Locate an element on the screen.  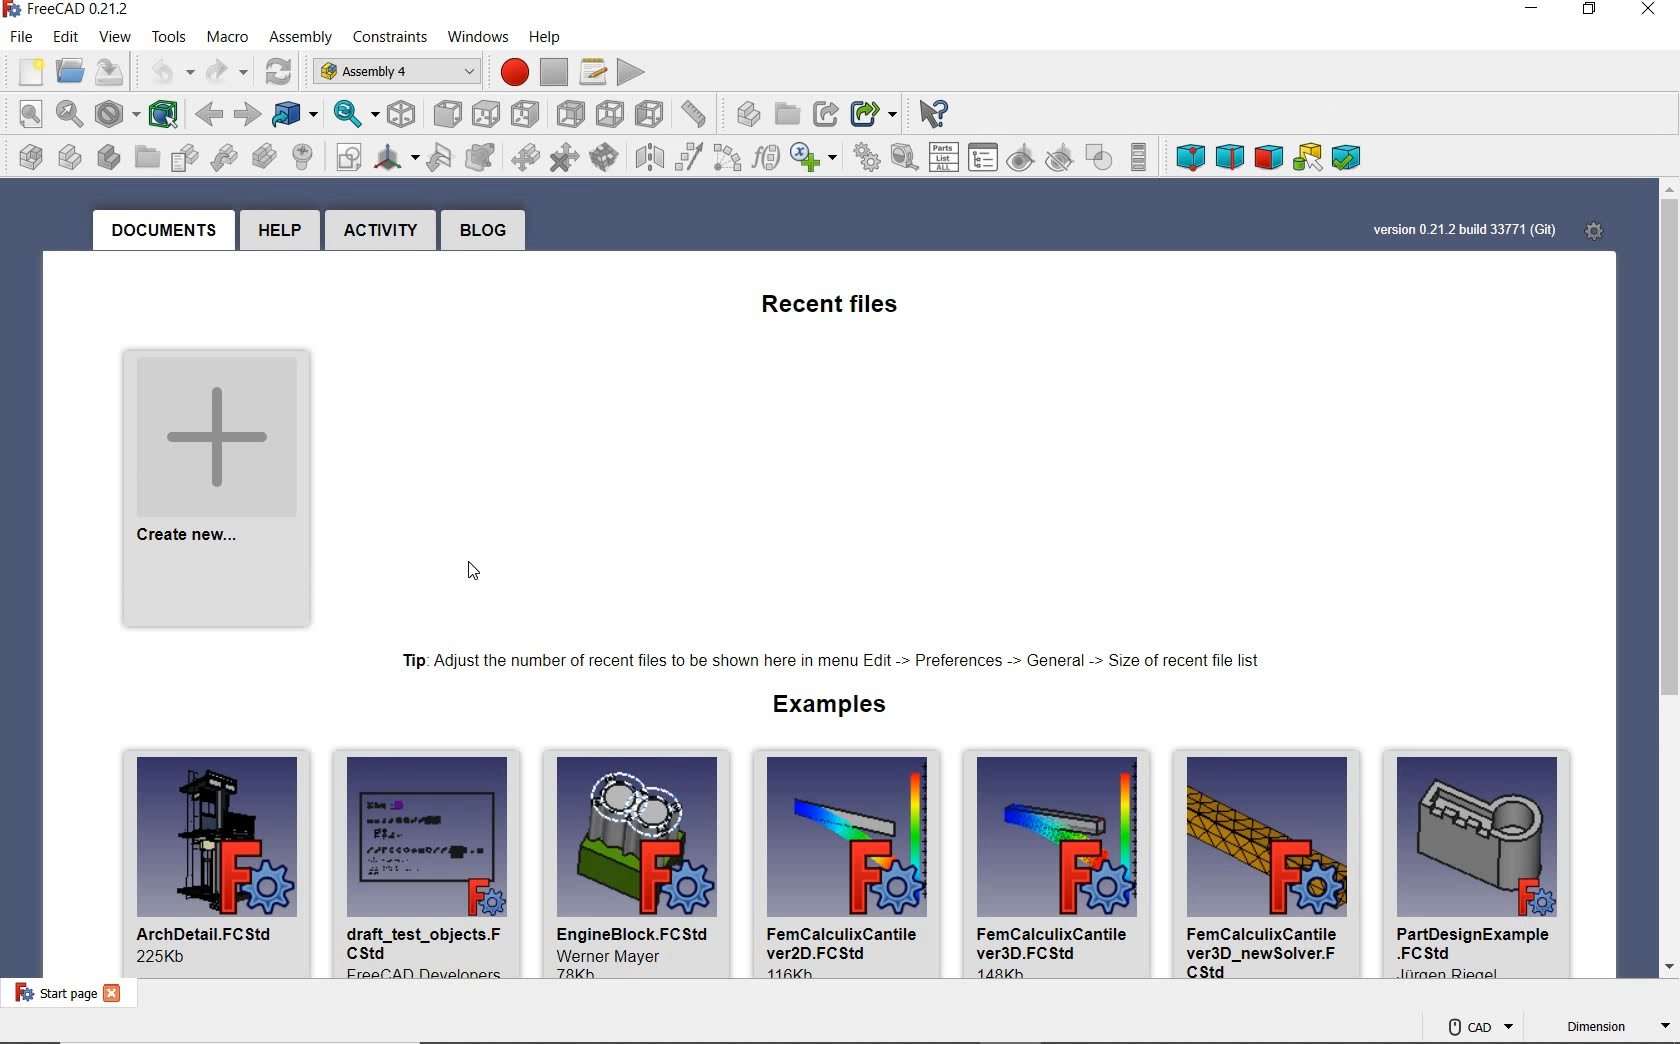
variables is located at coordinates (766, 157).